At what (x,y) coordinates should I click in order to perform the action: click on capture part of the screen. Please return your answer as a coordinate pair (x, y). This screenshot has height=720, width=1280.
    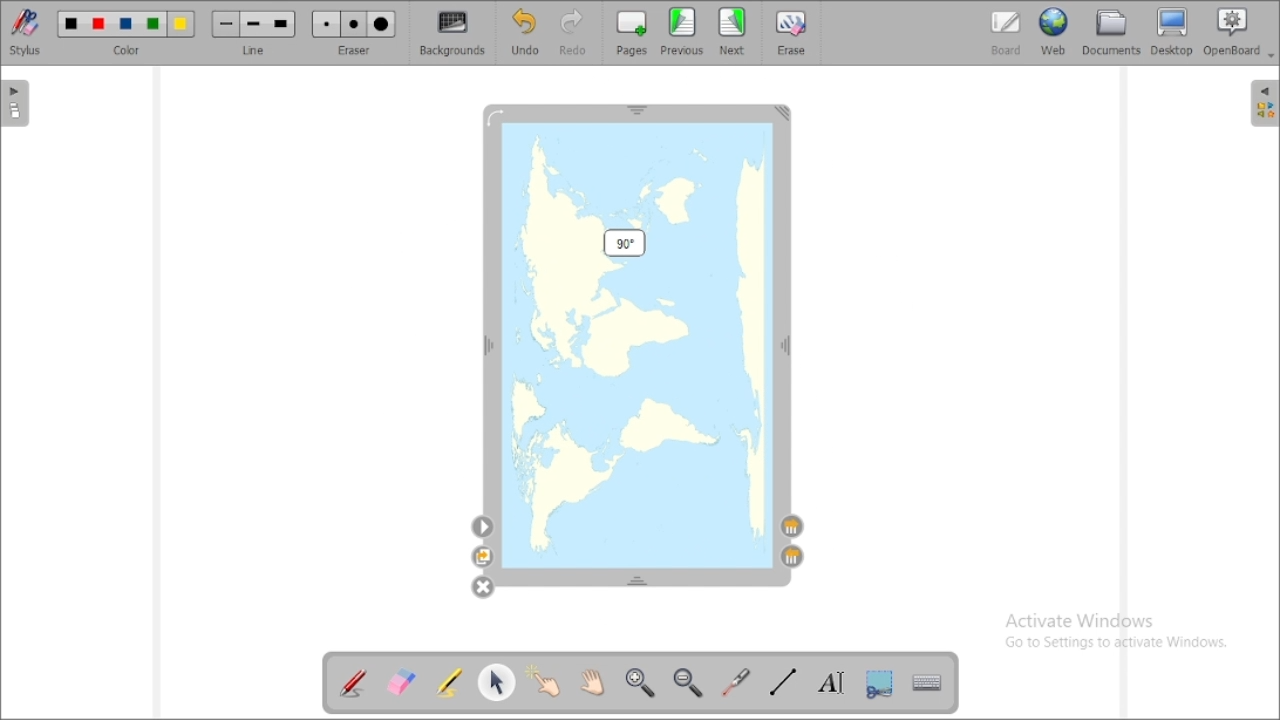
    Looking at the image, I should click on (880, 684).